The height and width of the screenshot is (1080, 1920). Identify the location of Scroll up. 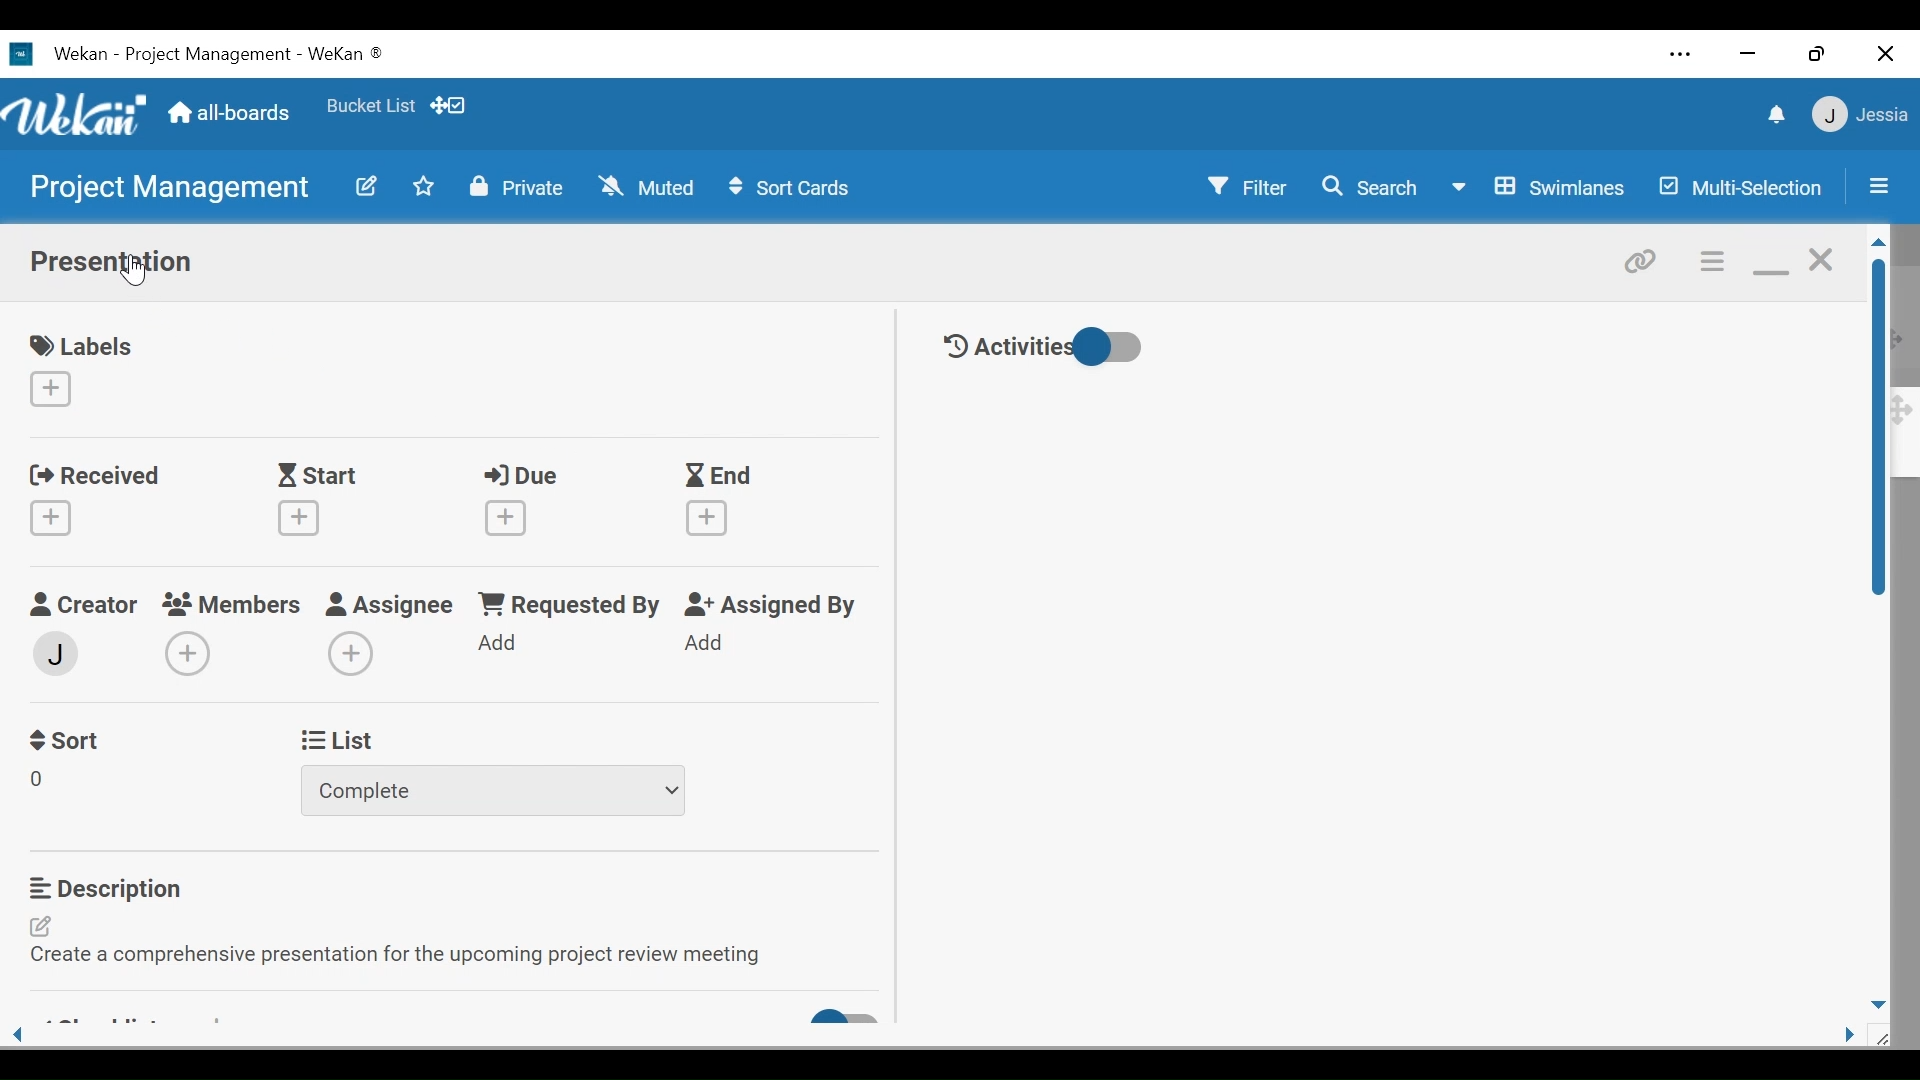
(1876, 242).